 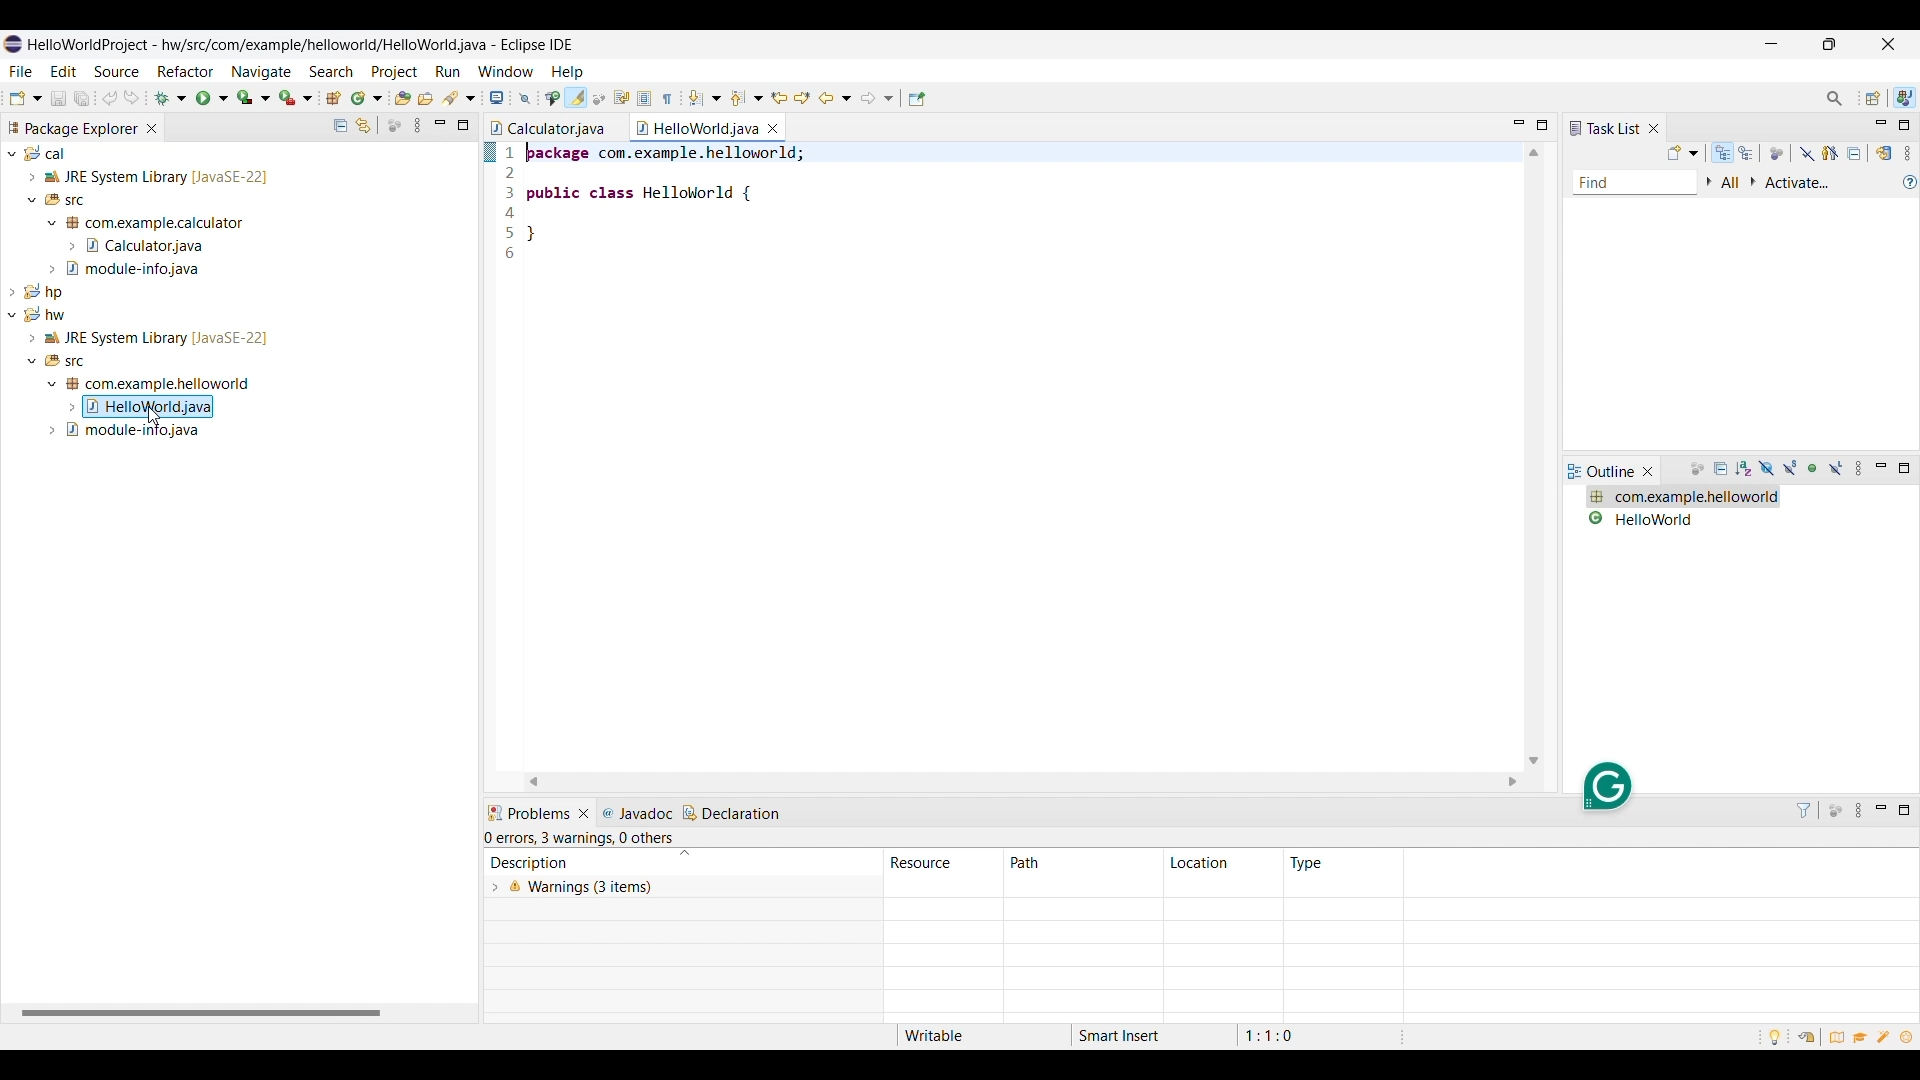 I want to click on Select active task, so click(x=1754, y=182).